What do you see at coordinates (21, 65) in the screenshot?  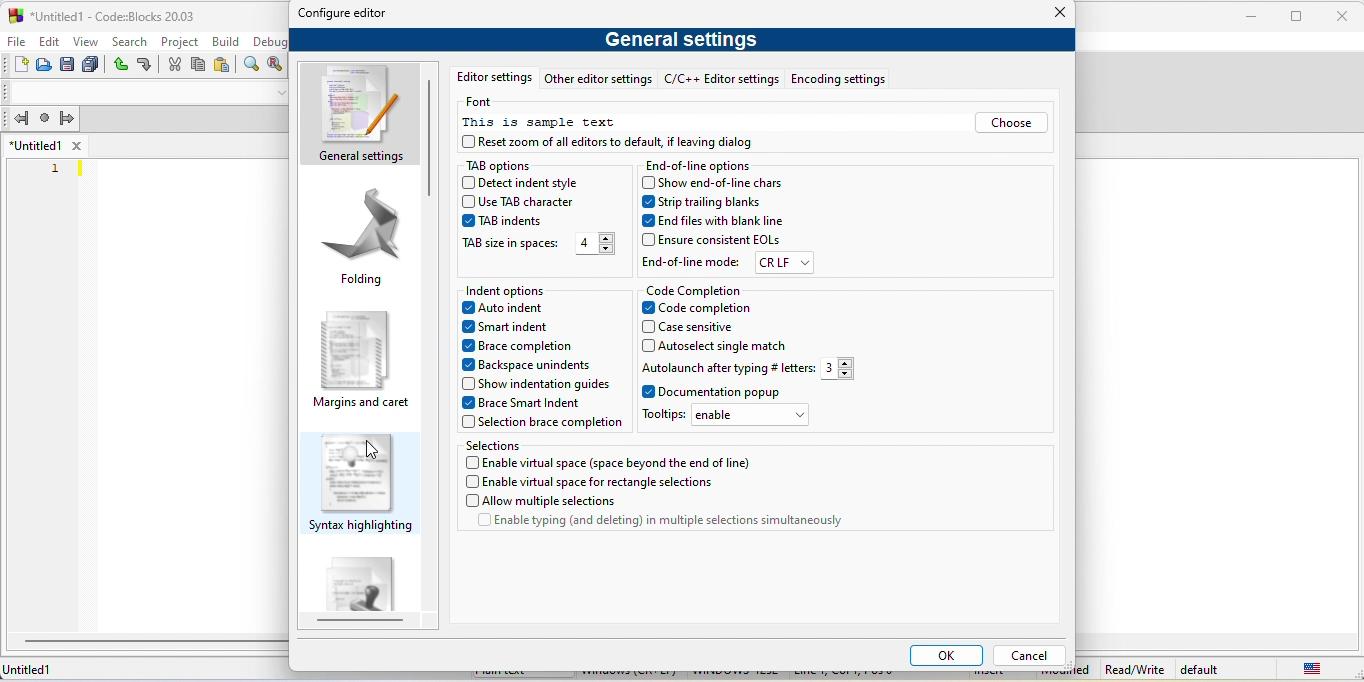 I see `new` at bounding box center [21, 65].